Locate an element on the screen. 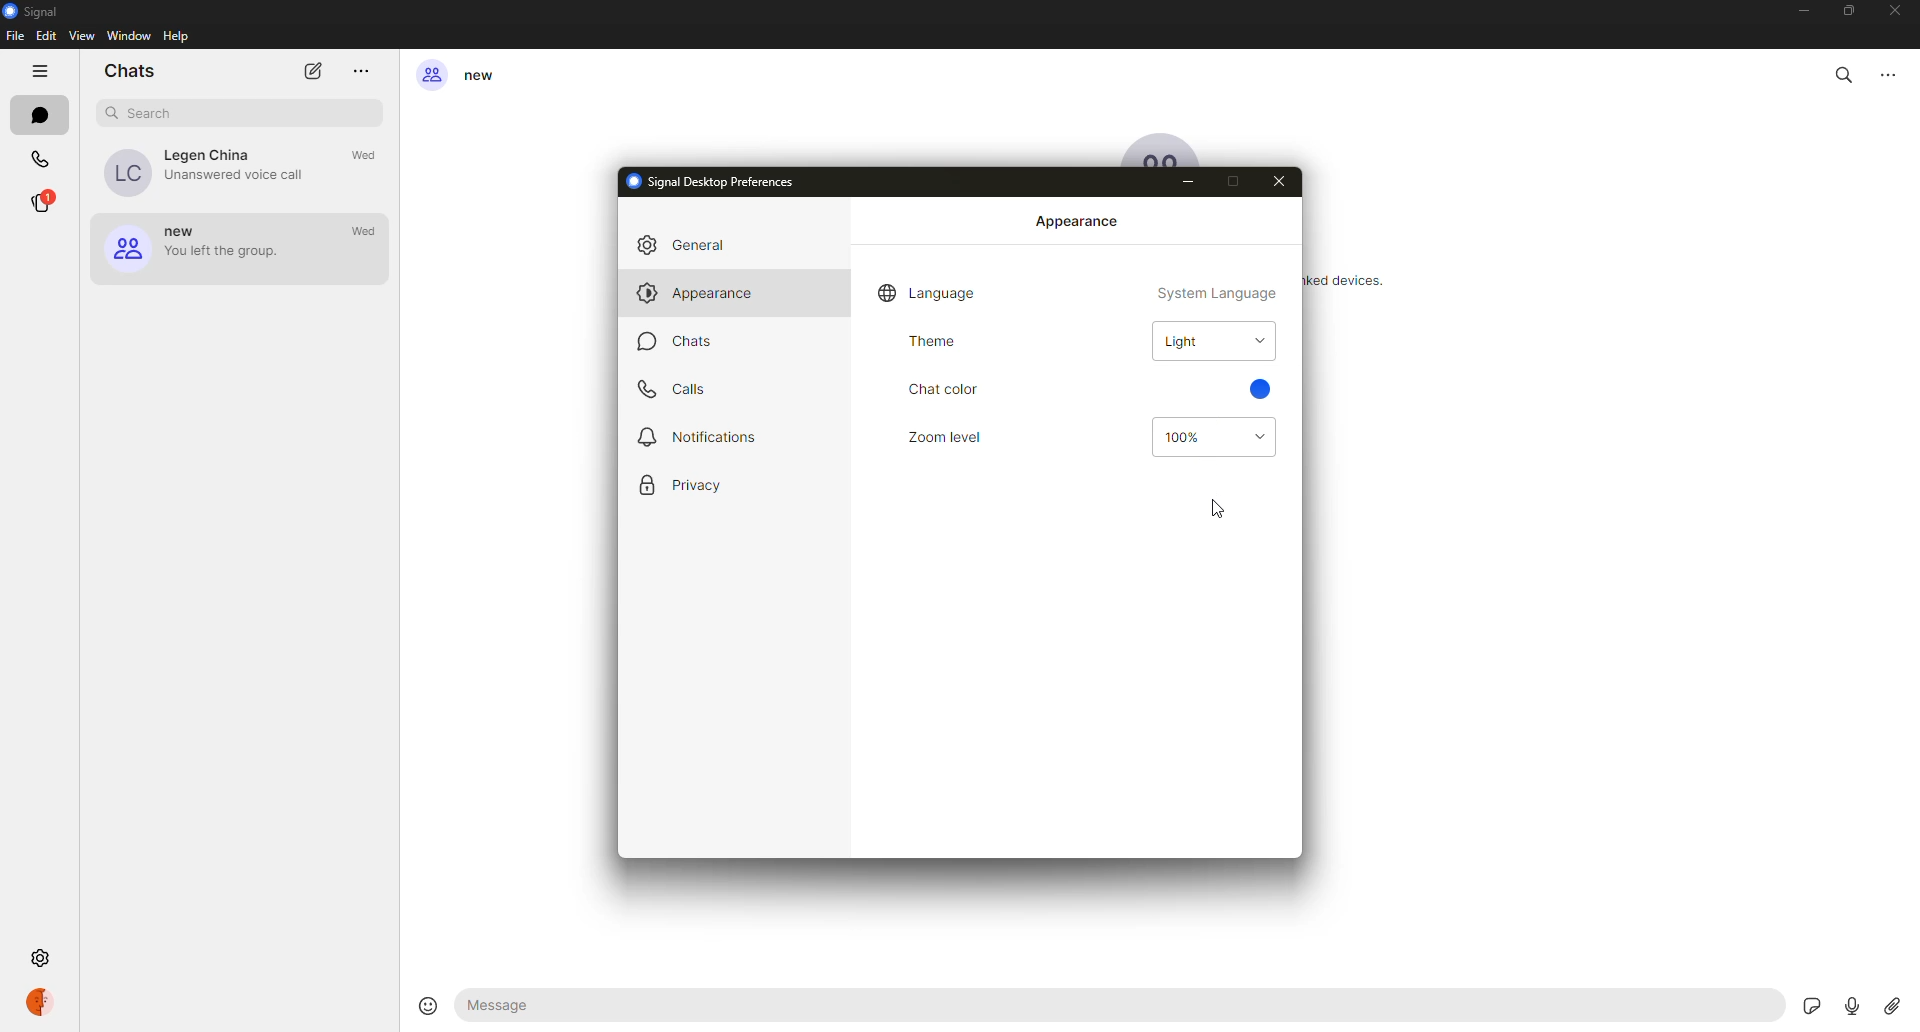 The width and height of the screenshot is (1920, 1032). chat color is located at coordinates (939, 391).